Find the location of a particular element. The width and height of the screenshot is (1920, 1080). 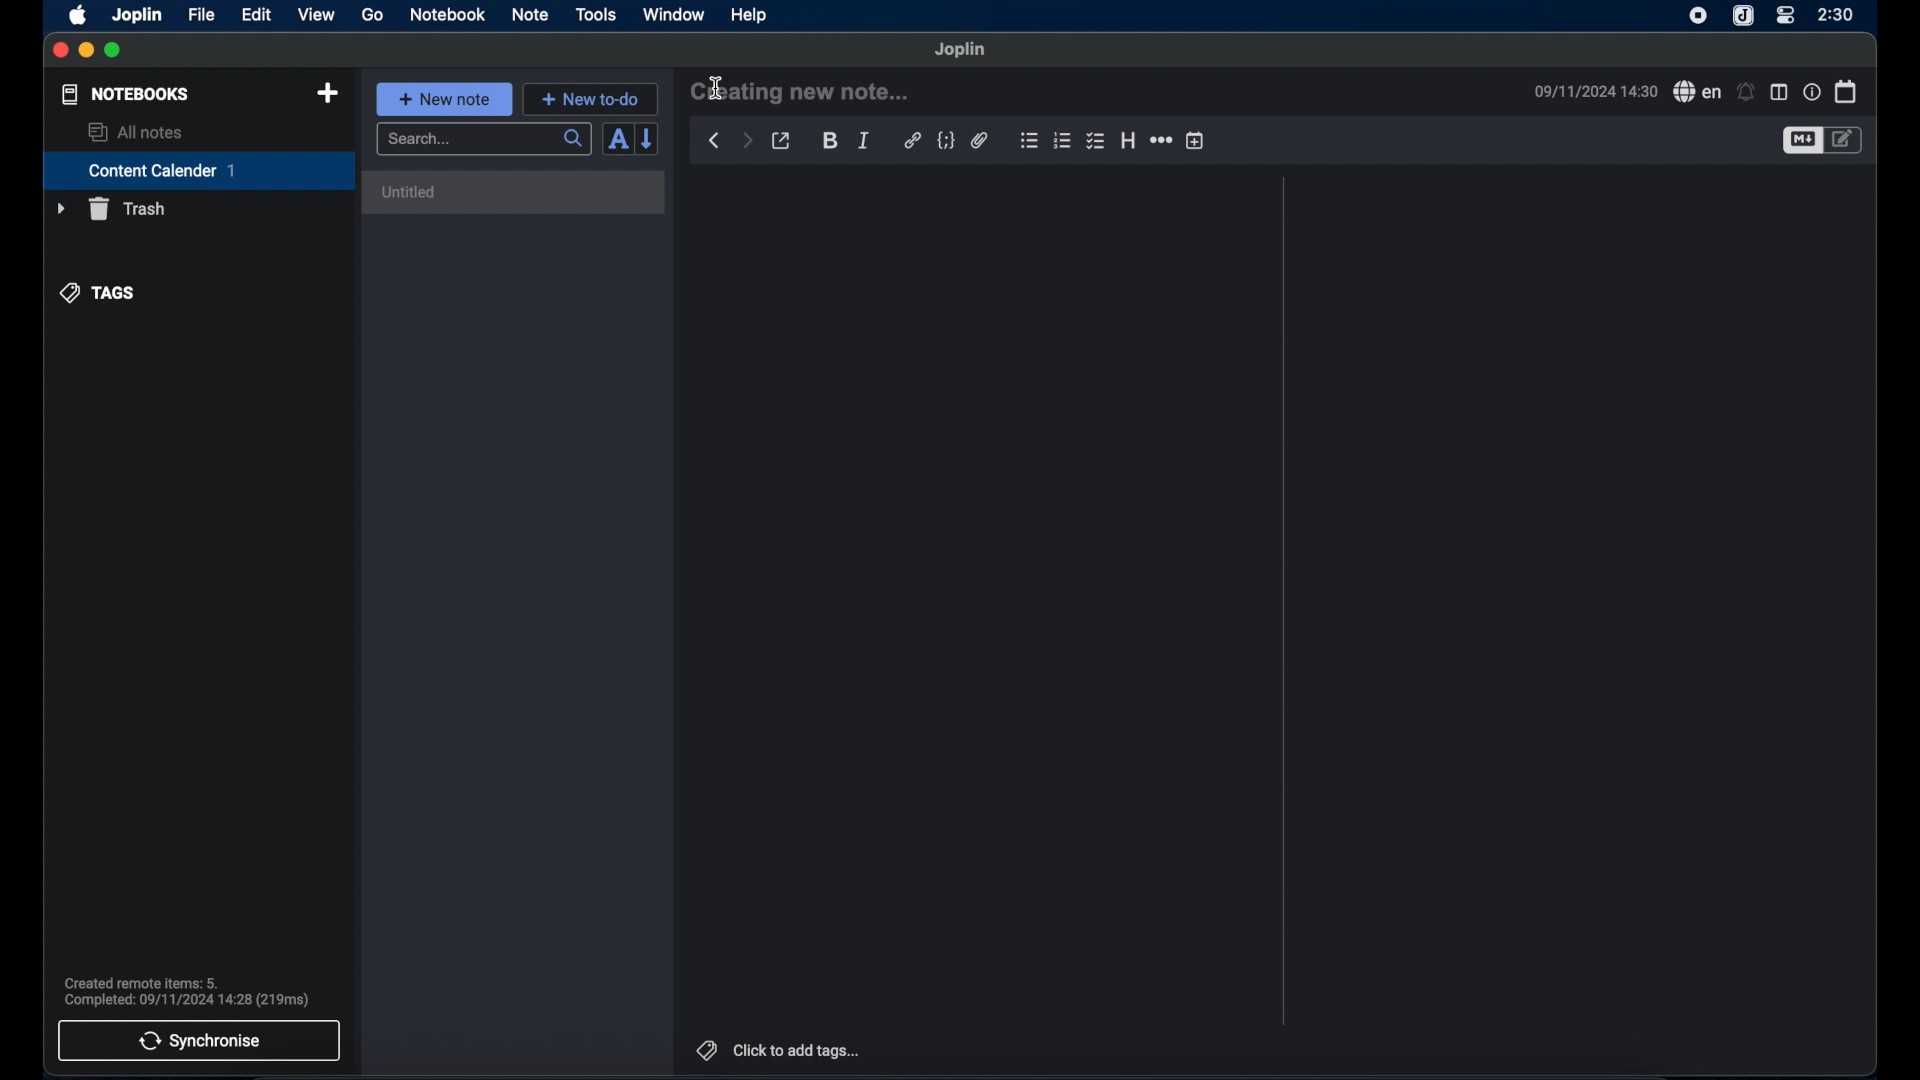

tools is located at coordinates (595, 14).